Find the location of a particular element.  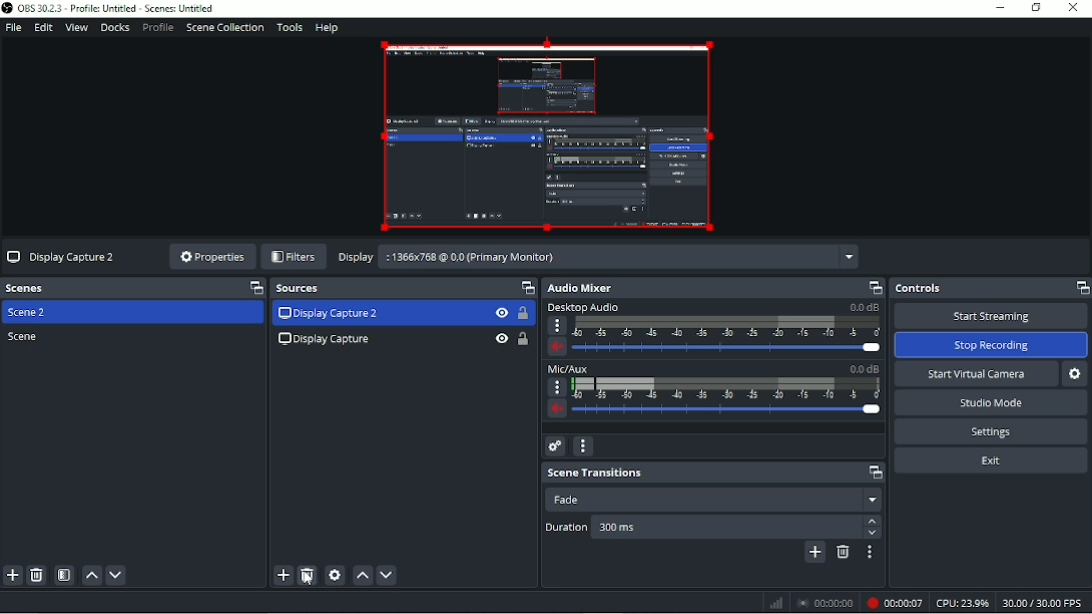

Desktop audio is located at coordinates (714, 330).